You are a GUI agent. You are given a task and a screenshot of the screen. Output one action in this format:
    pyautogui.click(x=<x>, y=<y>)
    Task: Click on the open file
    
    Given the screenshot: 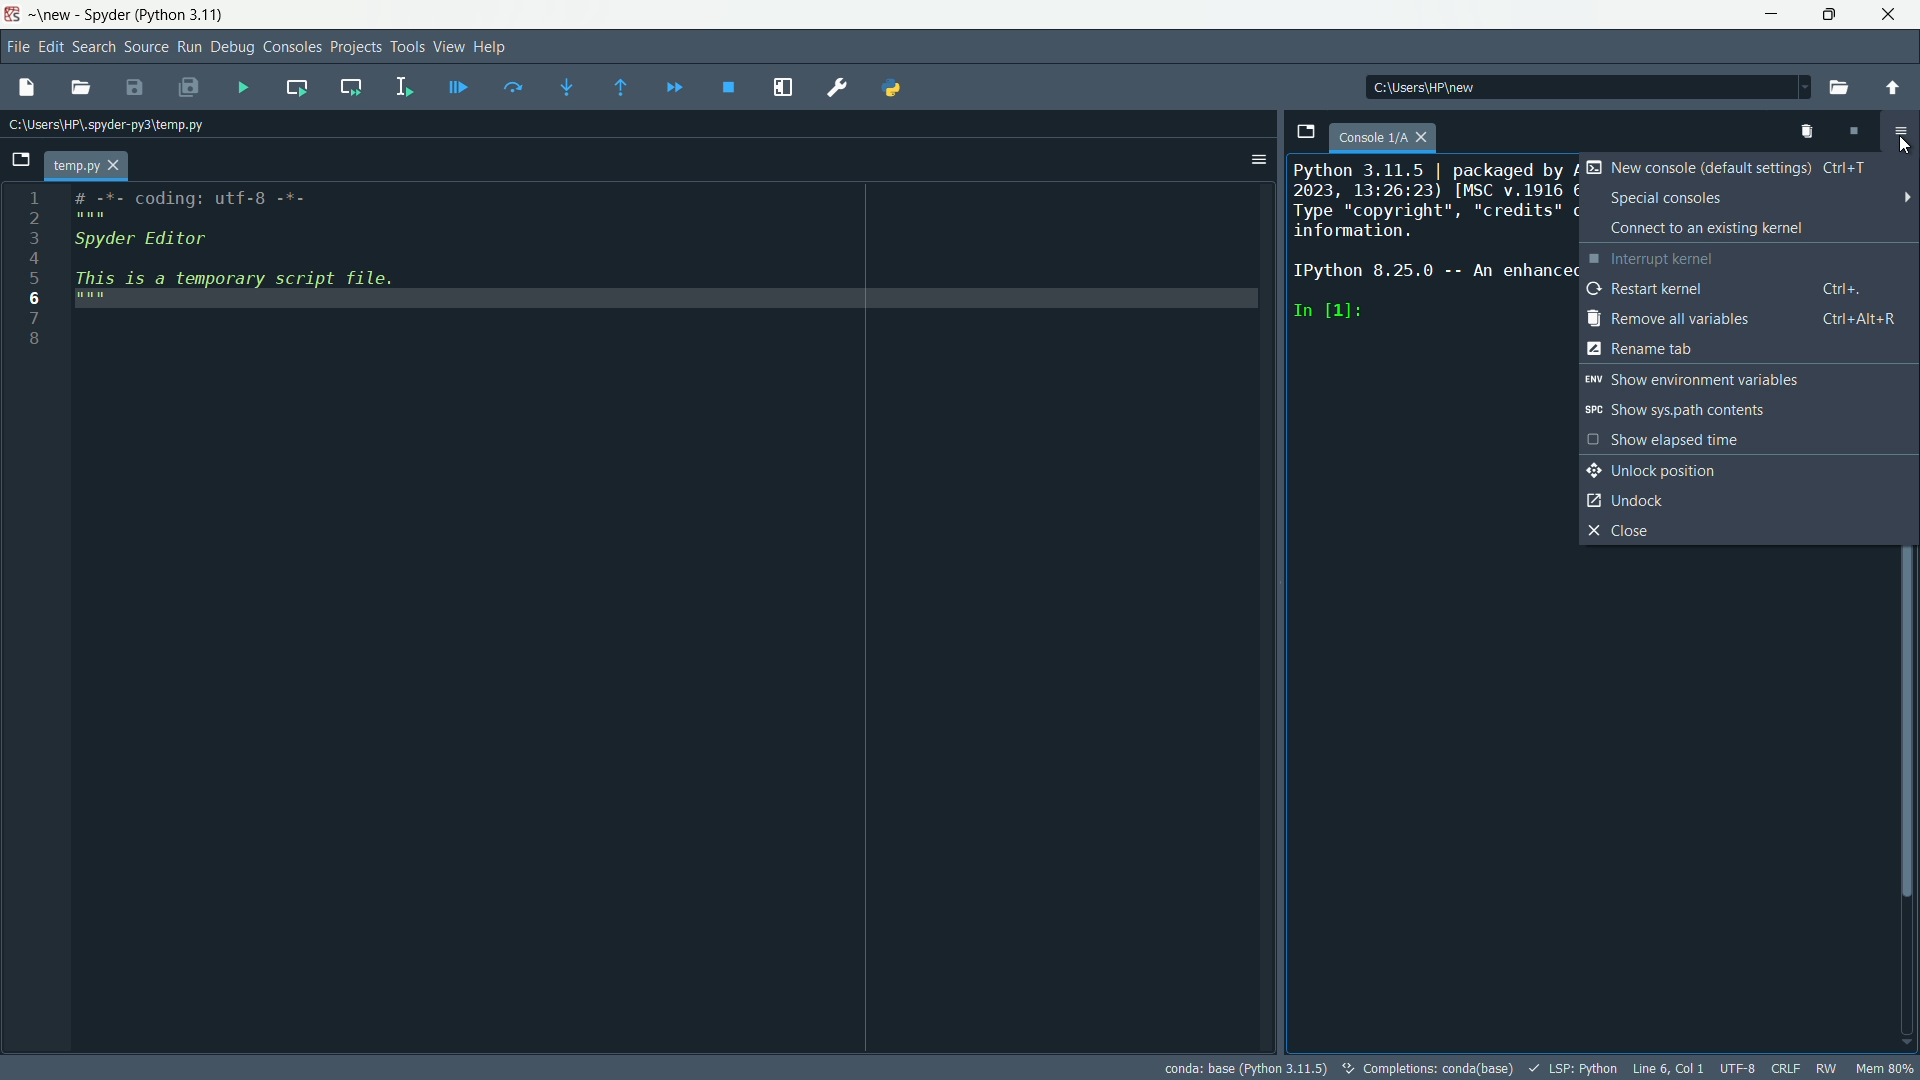 What is the action you would take?
    pyautogui.click(x=86, y=87)
    